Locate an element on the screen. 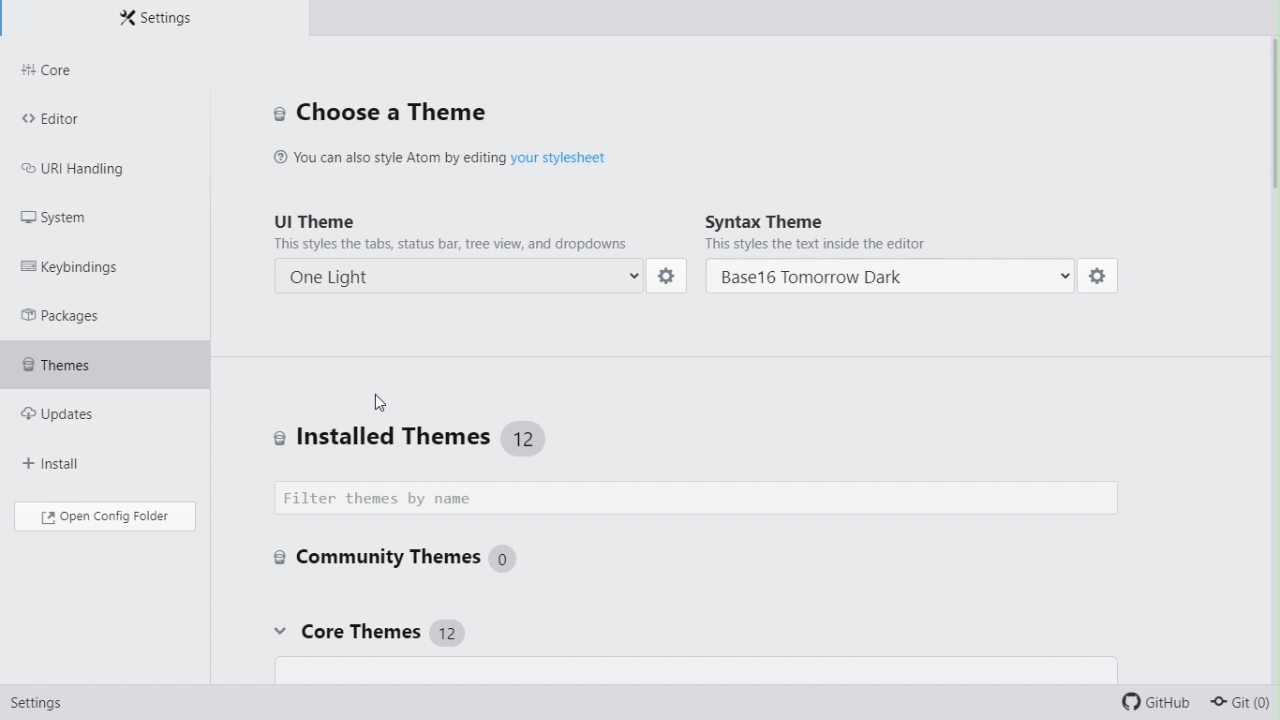 Image resolution: width=1280 pixels, height=720 pixels. URL handling is located at coordinates (94, 171).